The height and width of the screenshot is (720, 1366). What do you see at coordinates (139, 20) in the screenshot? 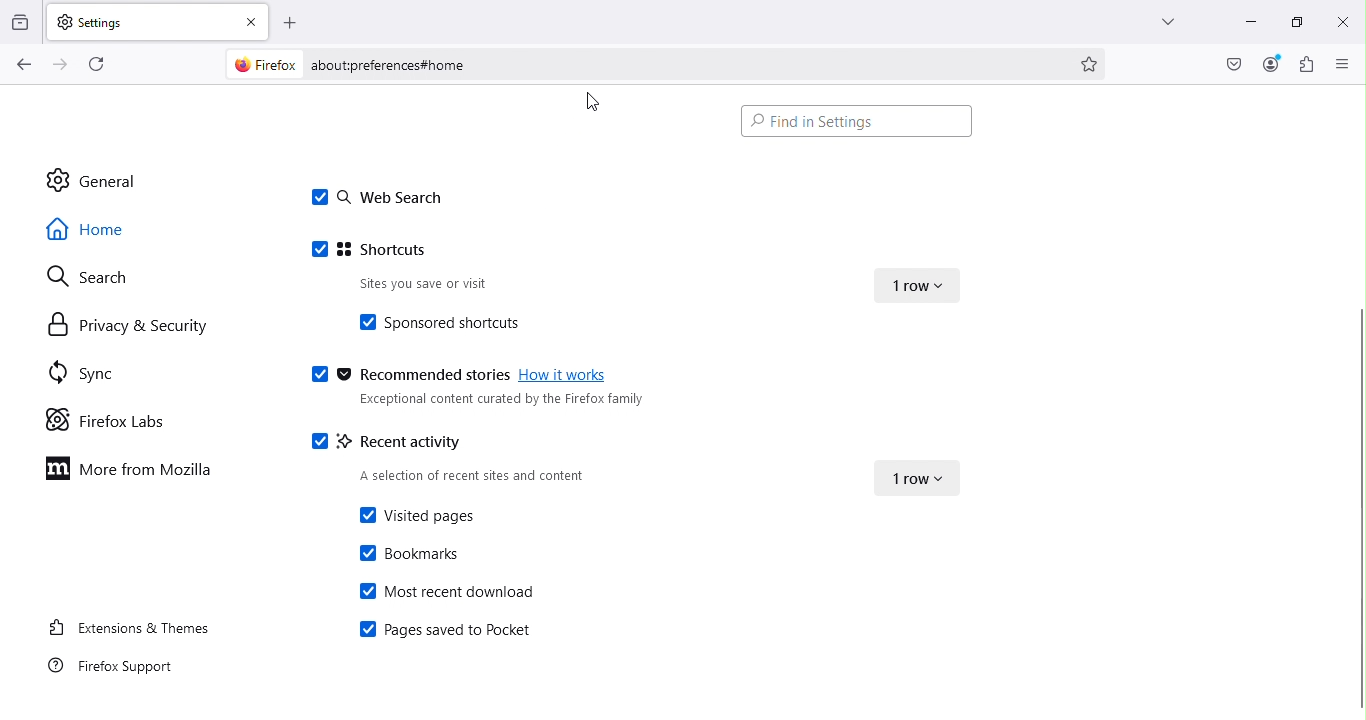
I see `Settings` at bounding box center [139, 20].